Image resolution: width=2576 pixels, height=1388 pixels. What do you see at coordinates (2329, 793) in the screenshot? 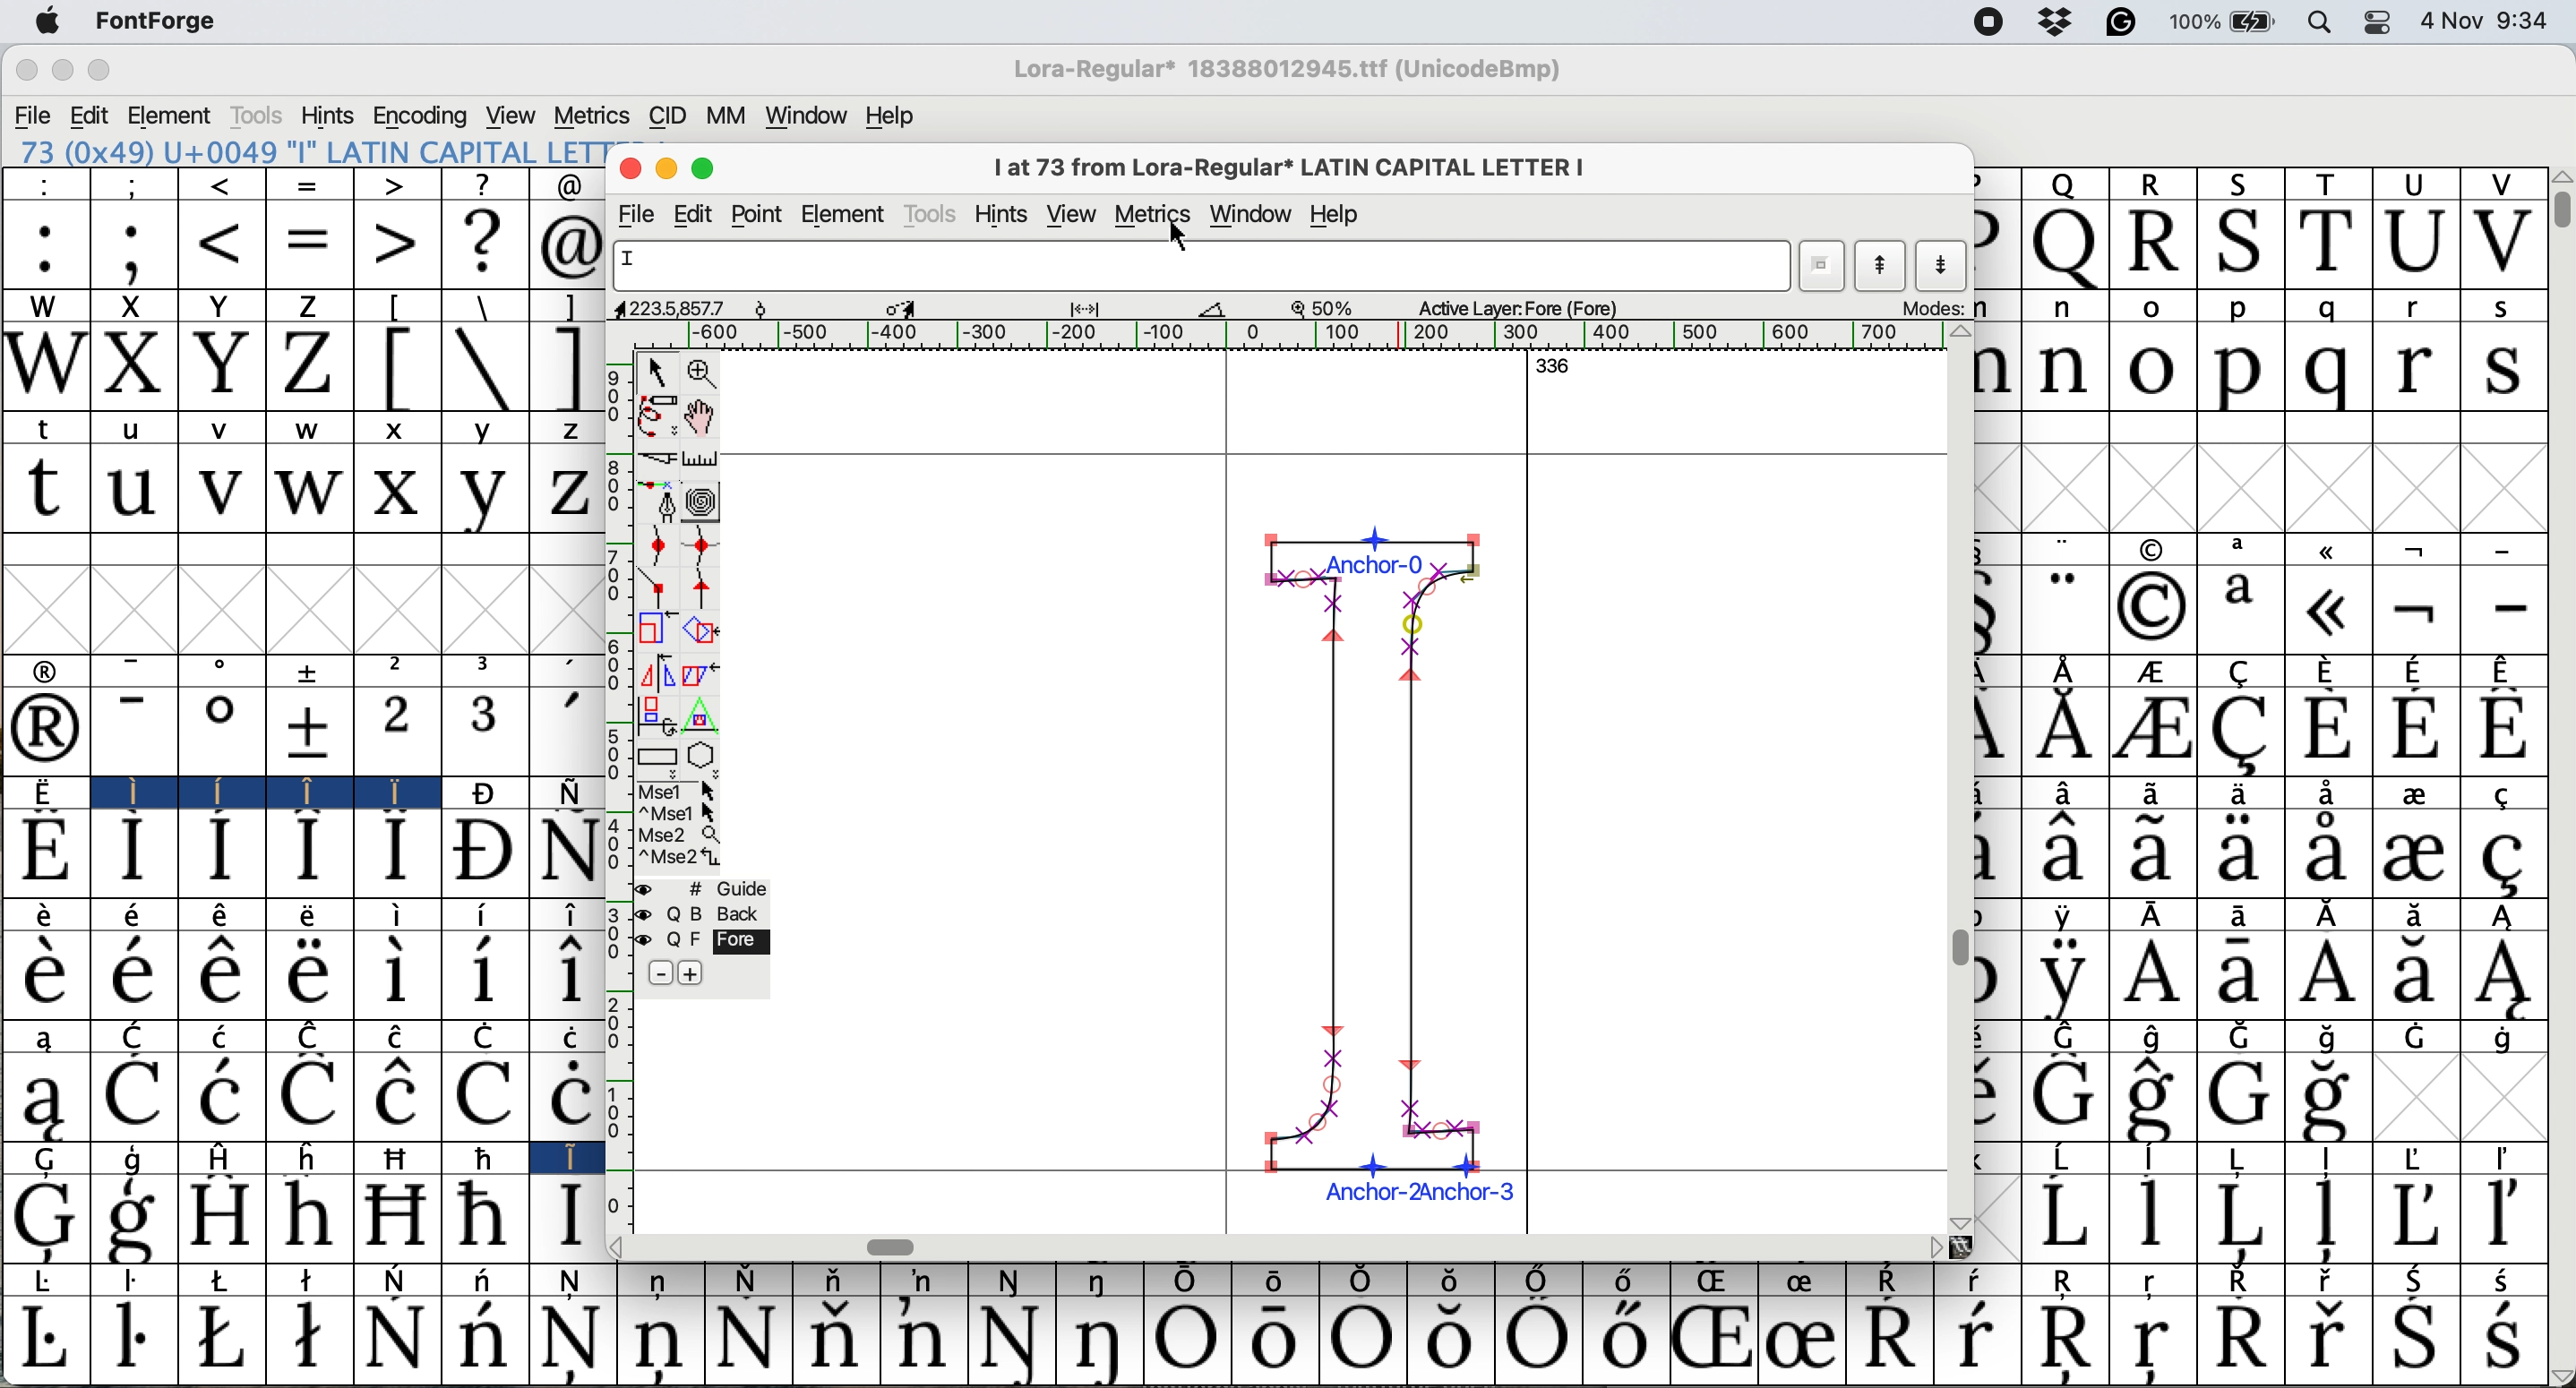
I see `Symbol` at bounding box center [2329, 793].